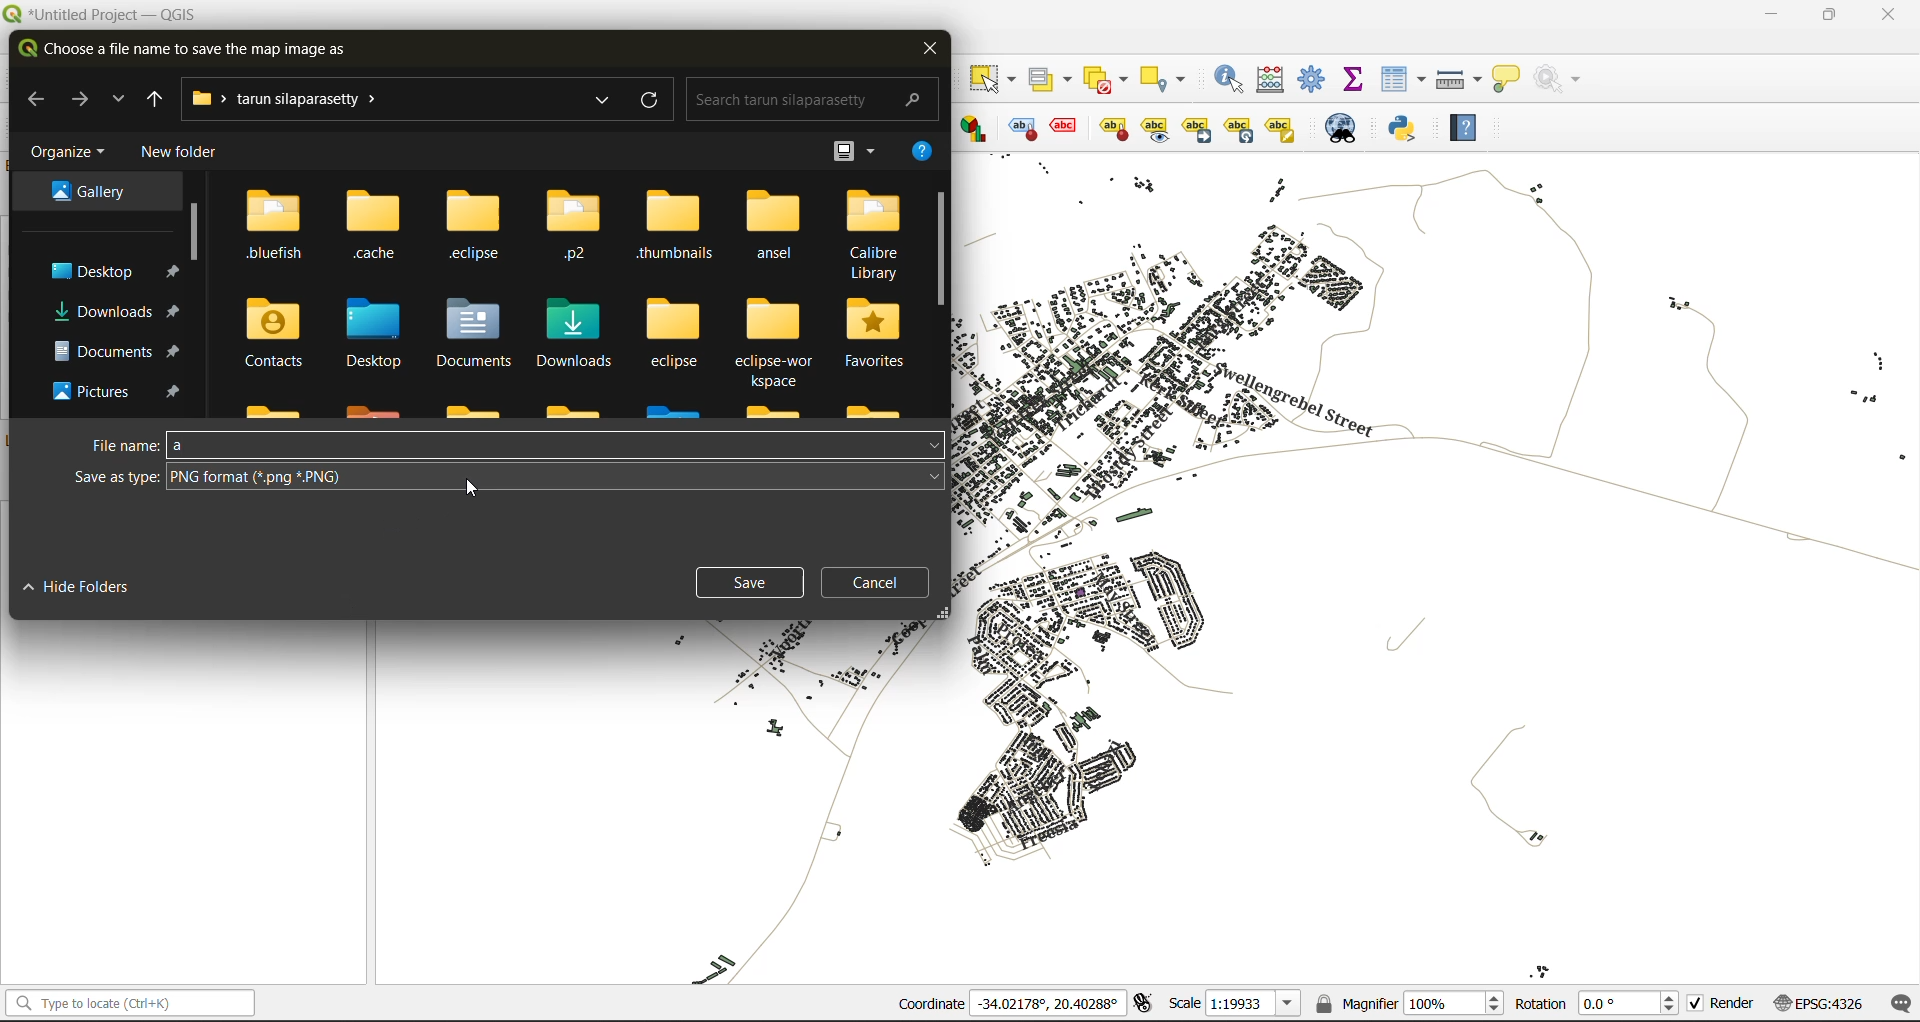 Image resolution: width=1920 pixels, height=1022 pixels. What do you see at coordinates (515, 445) in the screenshot?
I see `file name` at bounding box center [515, 445].